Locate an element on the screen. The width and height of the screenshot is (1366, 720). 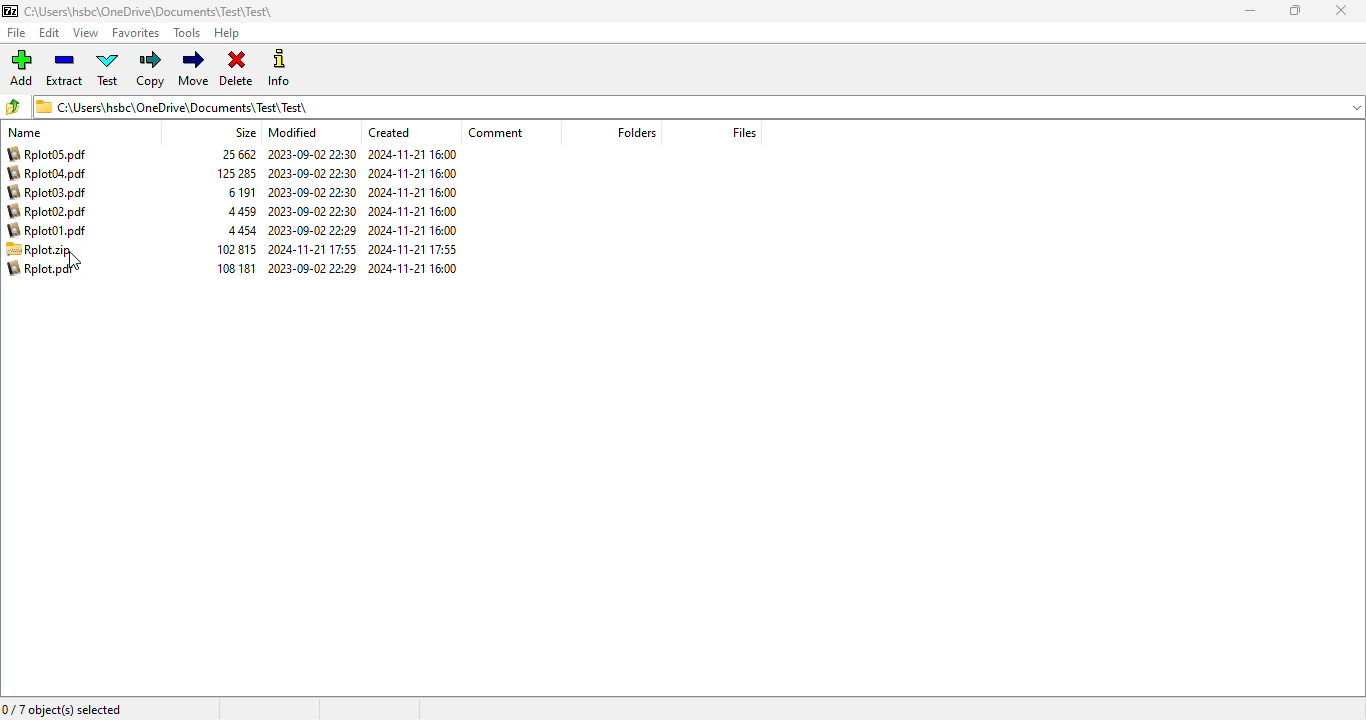
Rplot03.pdf 6191 2023-09-02 22:30 2024-11-21 16:00 is located at coordinates (234, 192).